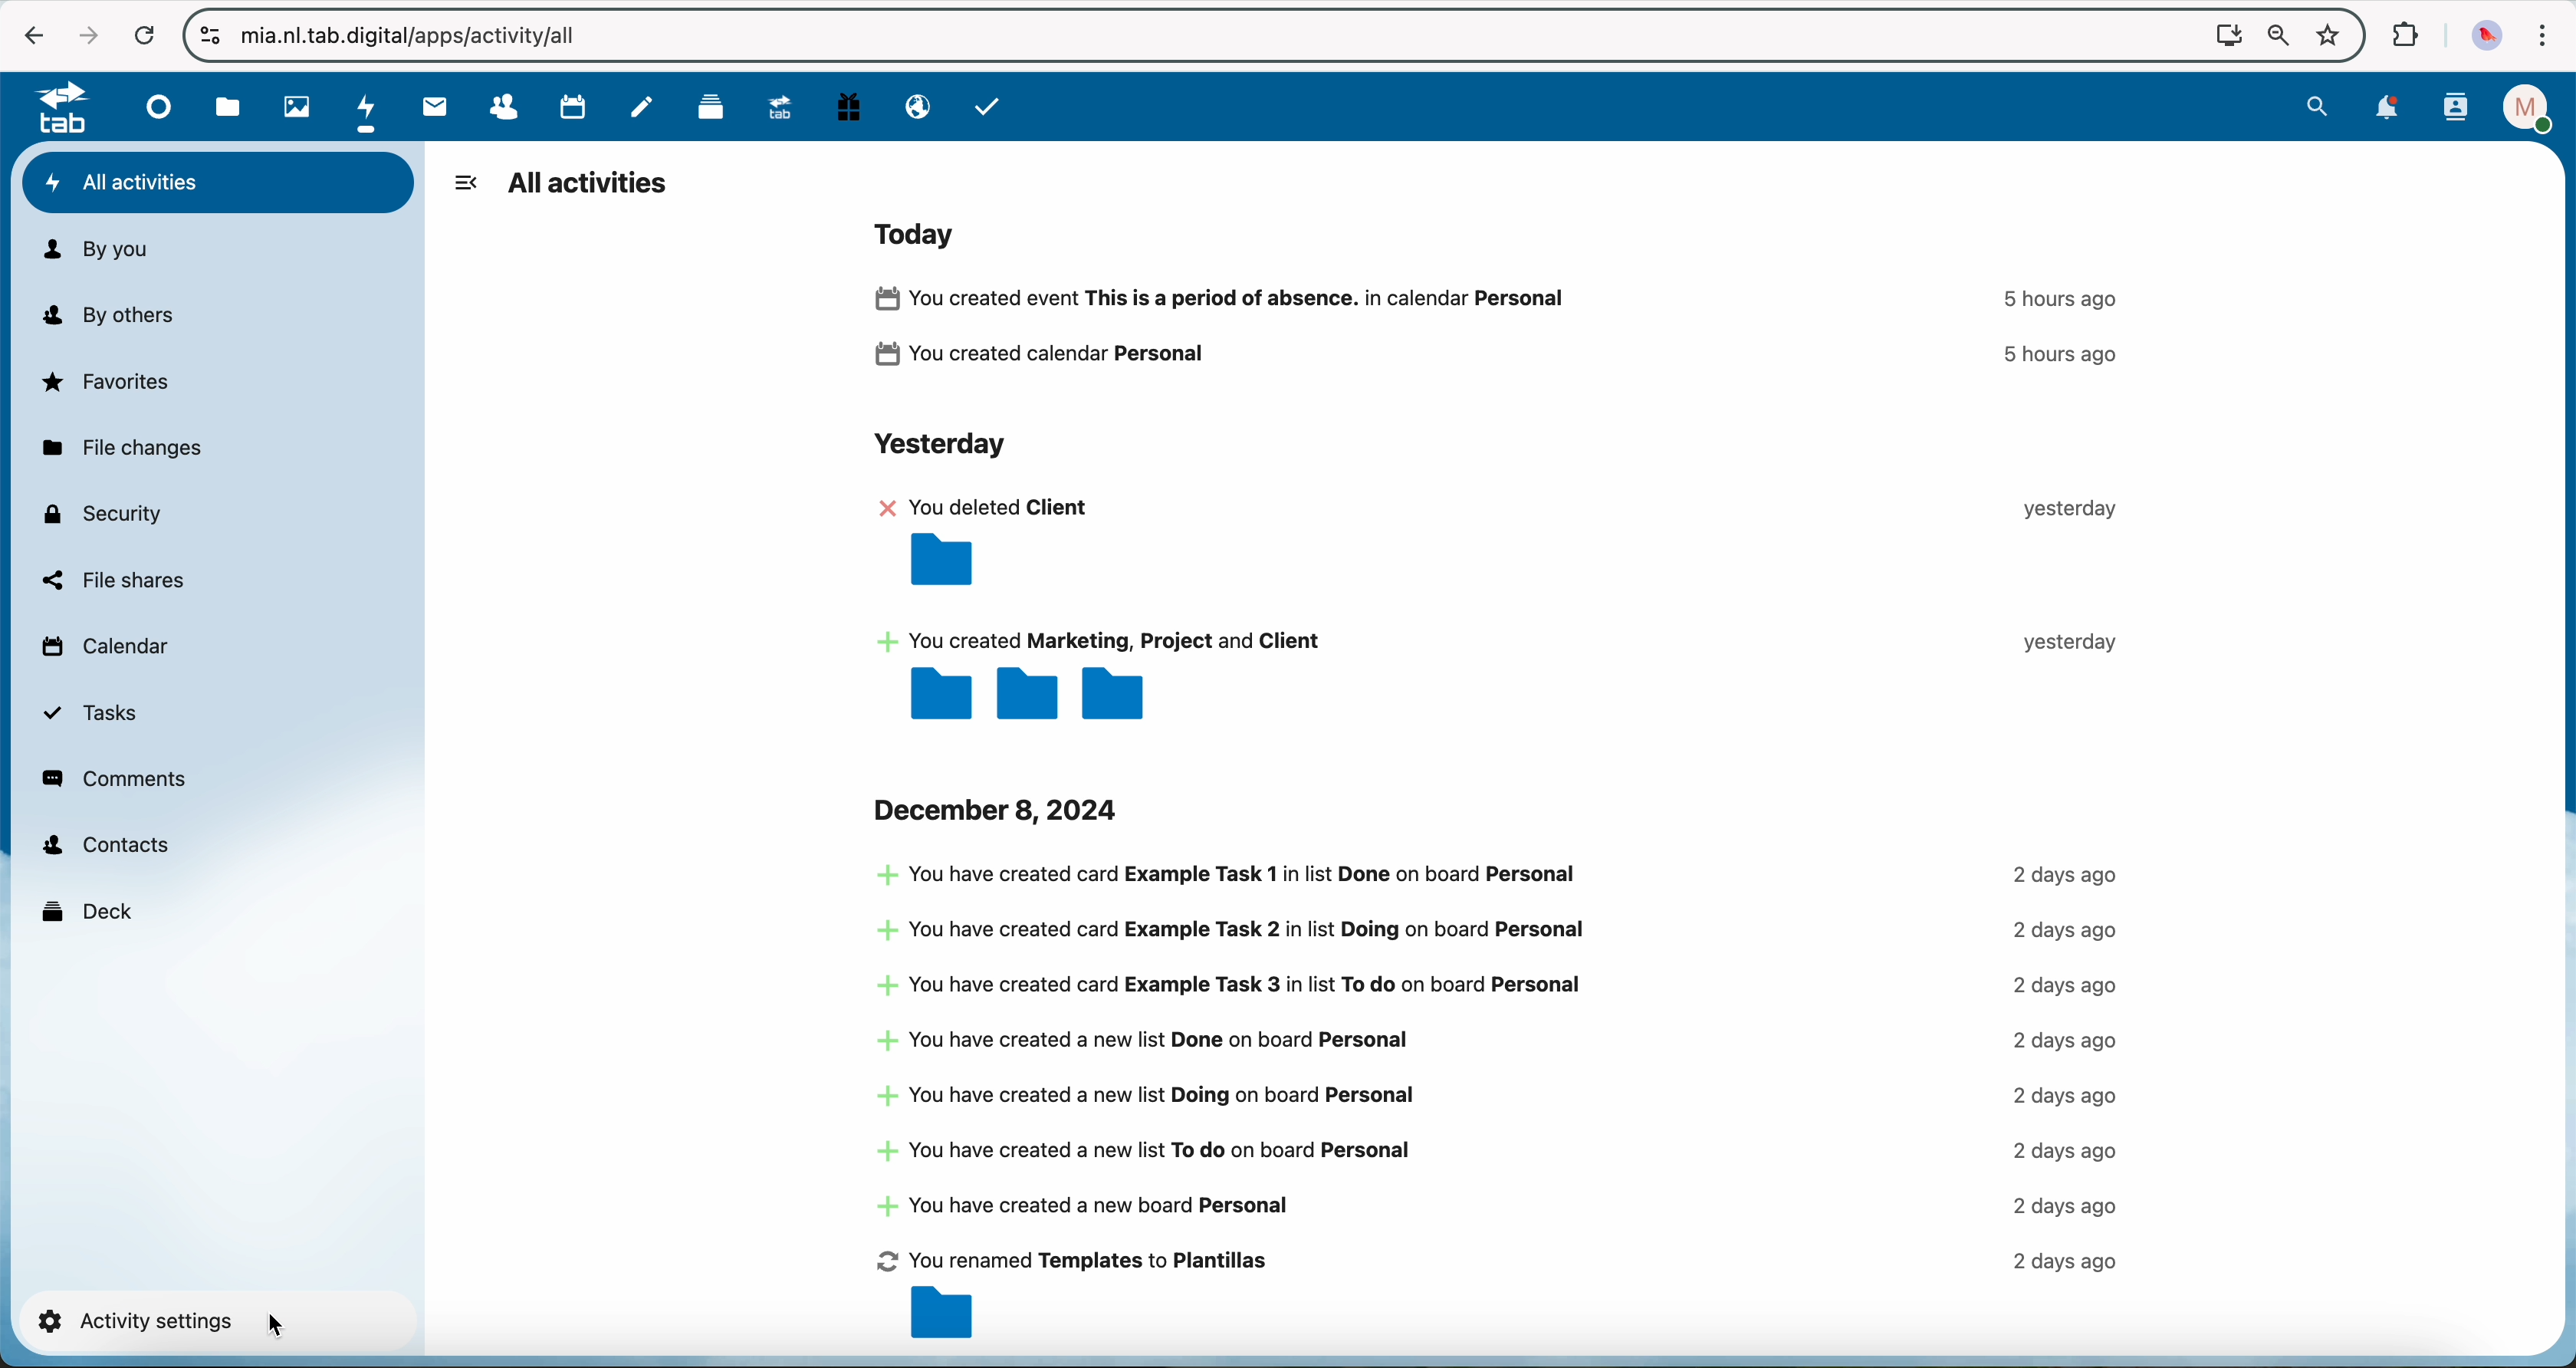  What do you see at coordinates (2458, 108) in the screenshot?
I see `contacts` at bounding box center [2458, 108].